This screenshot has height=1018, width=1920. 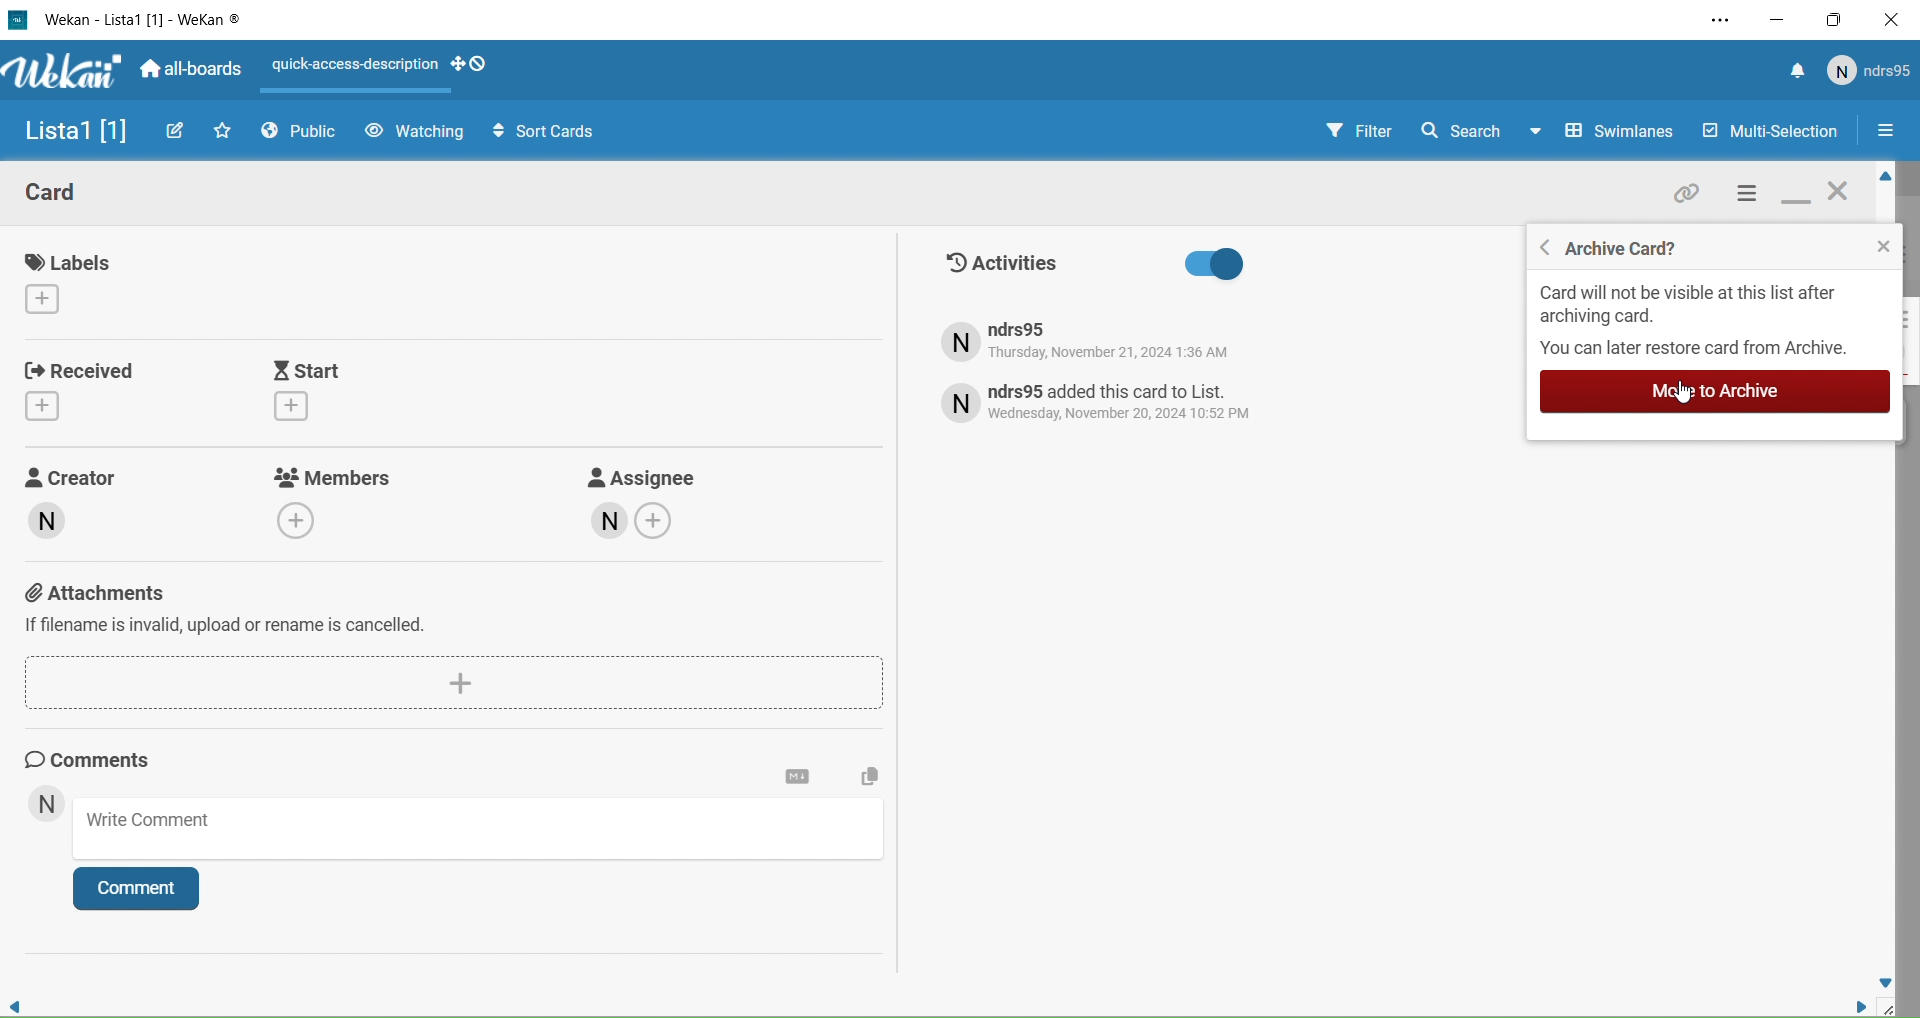 I want to click on Activities, so click(x=1170, y=269).